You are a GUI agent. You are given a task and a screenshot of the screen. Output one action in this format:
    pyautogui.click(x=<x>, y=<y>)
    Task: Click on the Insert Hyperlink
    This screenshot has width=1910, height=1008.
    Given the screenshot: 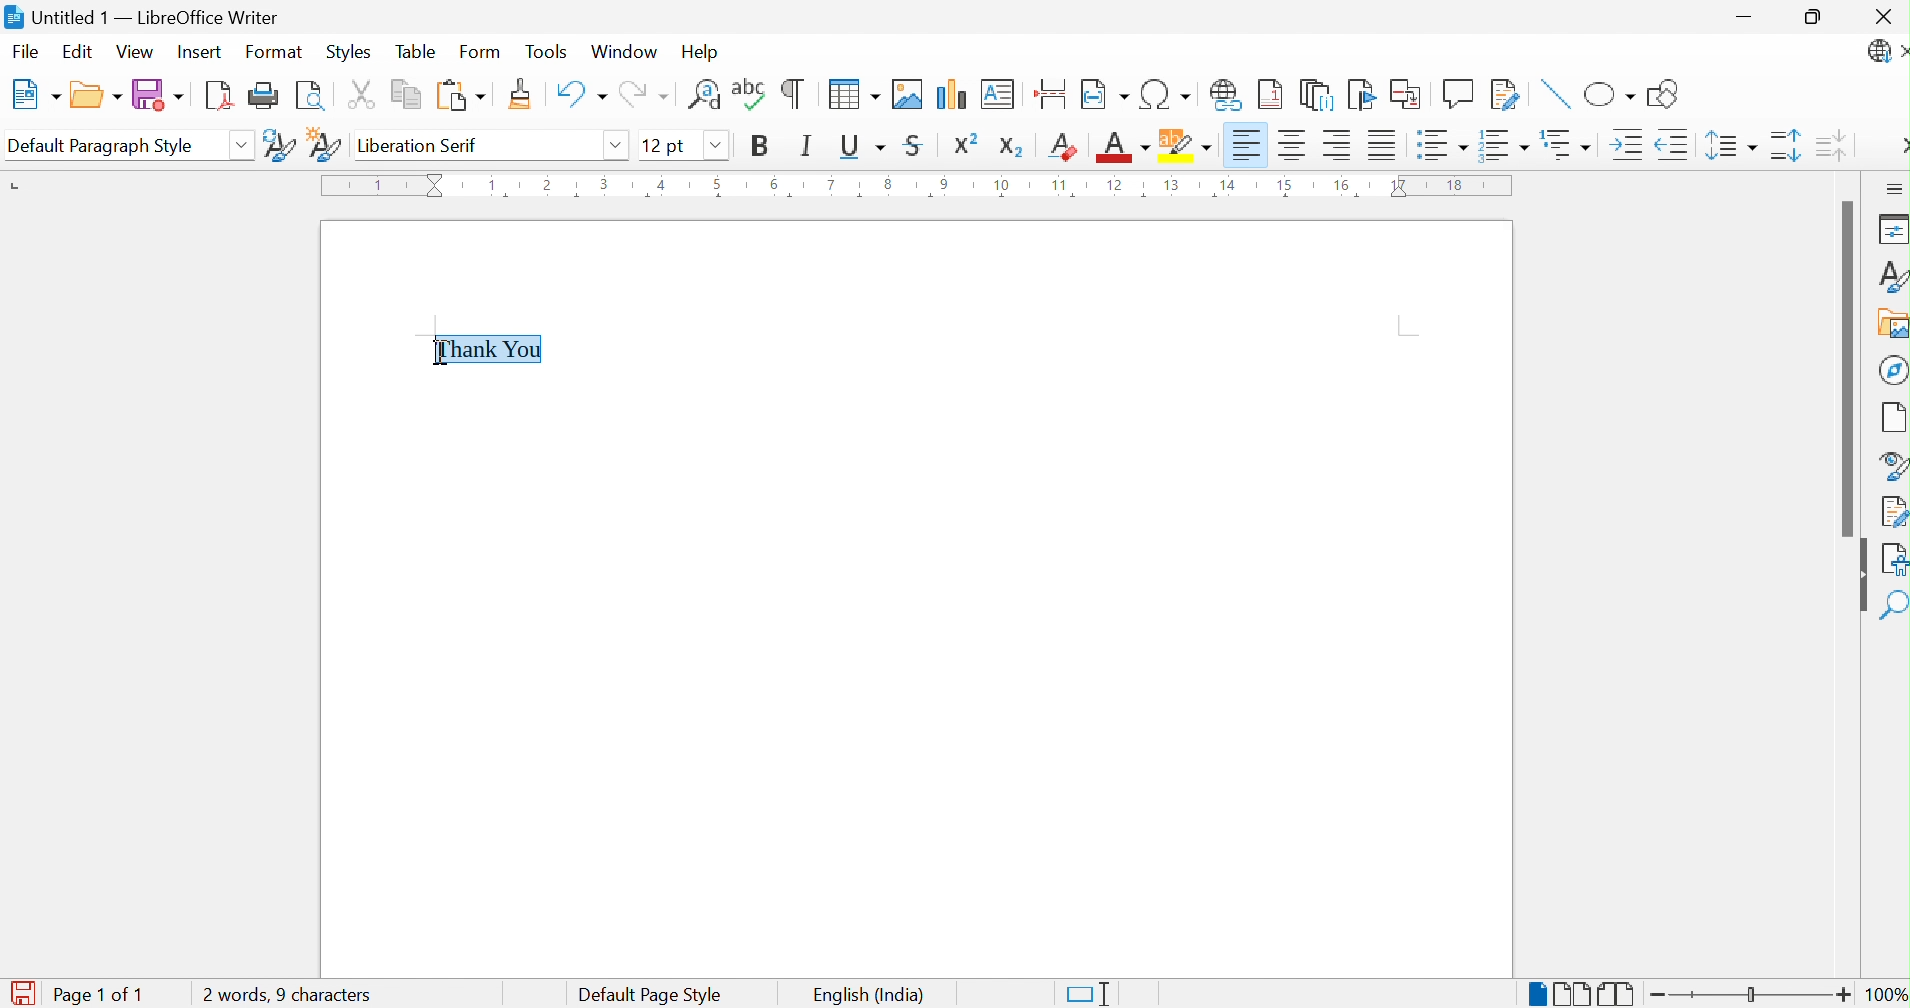 What is the action you would take?
    pyautogui.click(x=1226, y=96)
    